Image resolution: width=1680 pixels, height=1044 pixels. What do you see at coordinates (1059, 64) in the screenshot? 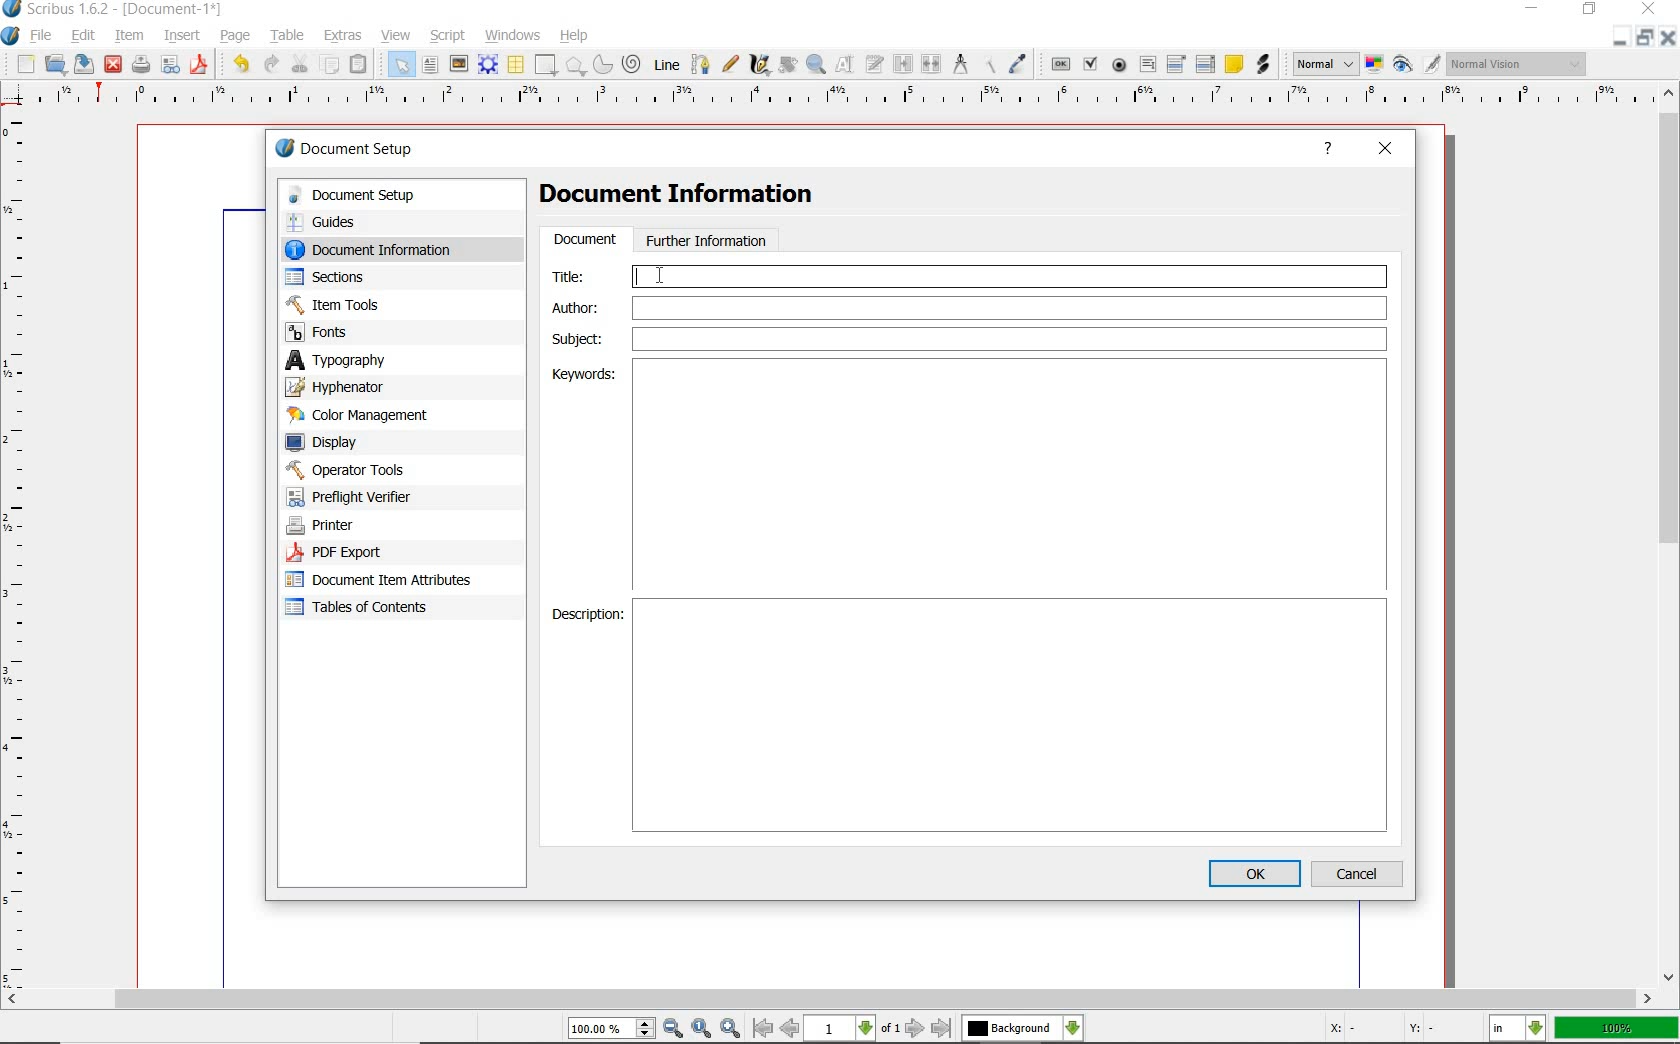
I see `pdf push button` at bounding box center [1059, 64].